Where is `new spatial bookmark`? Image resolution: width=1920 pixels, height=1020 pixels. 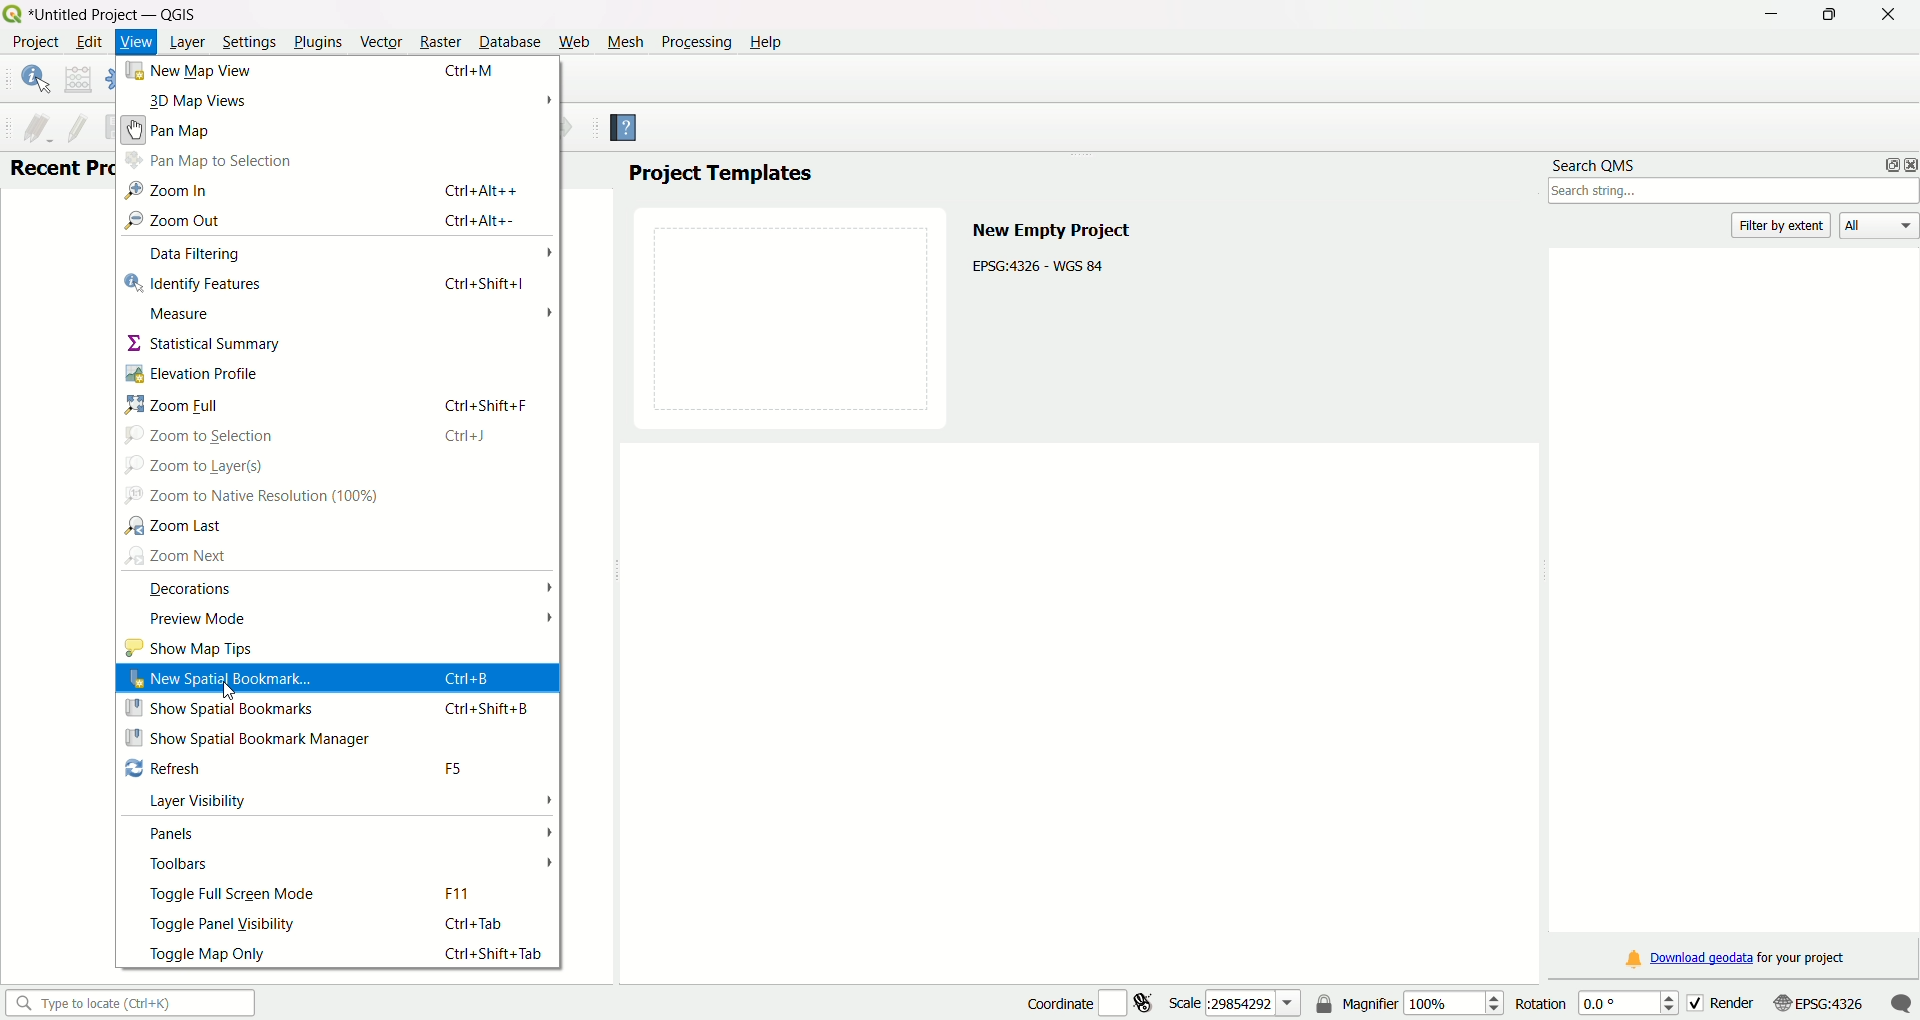
new spatial bookmark is located at coordinates (220, 679).